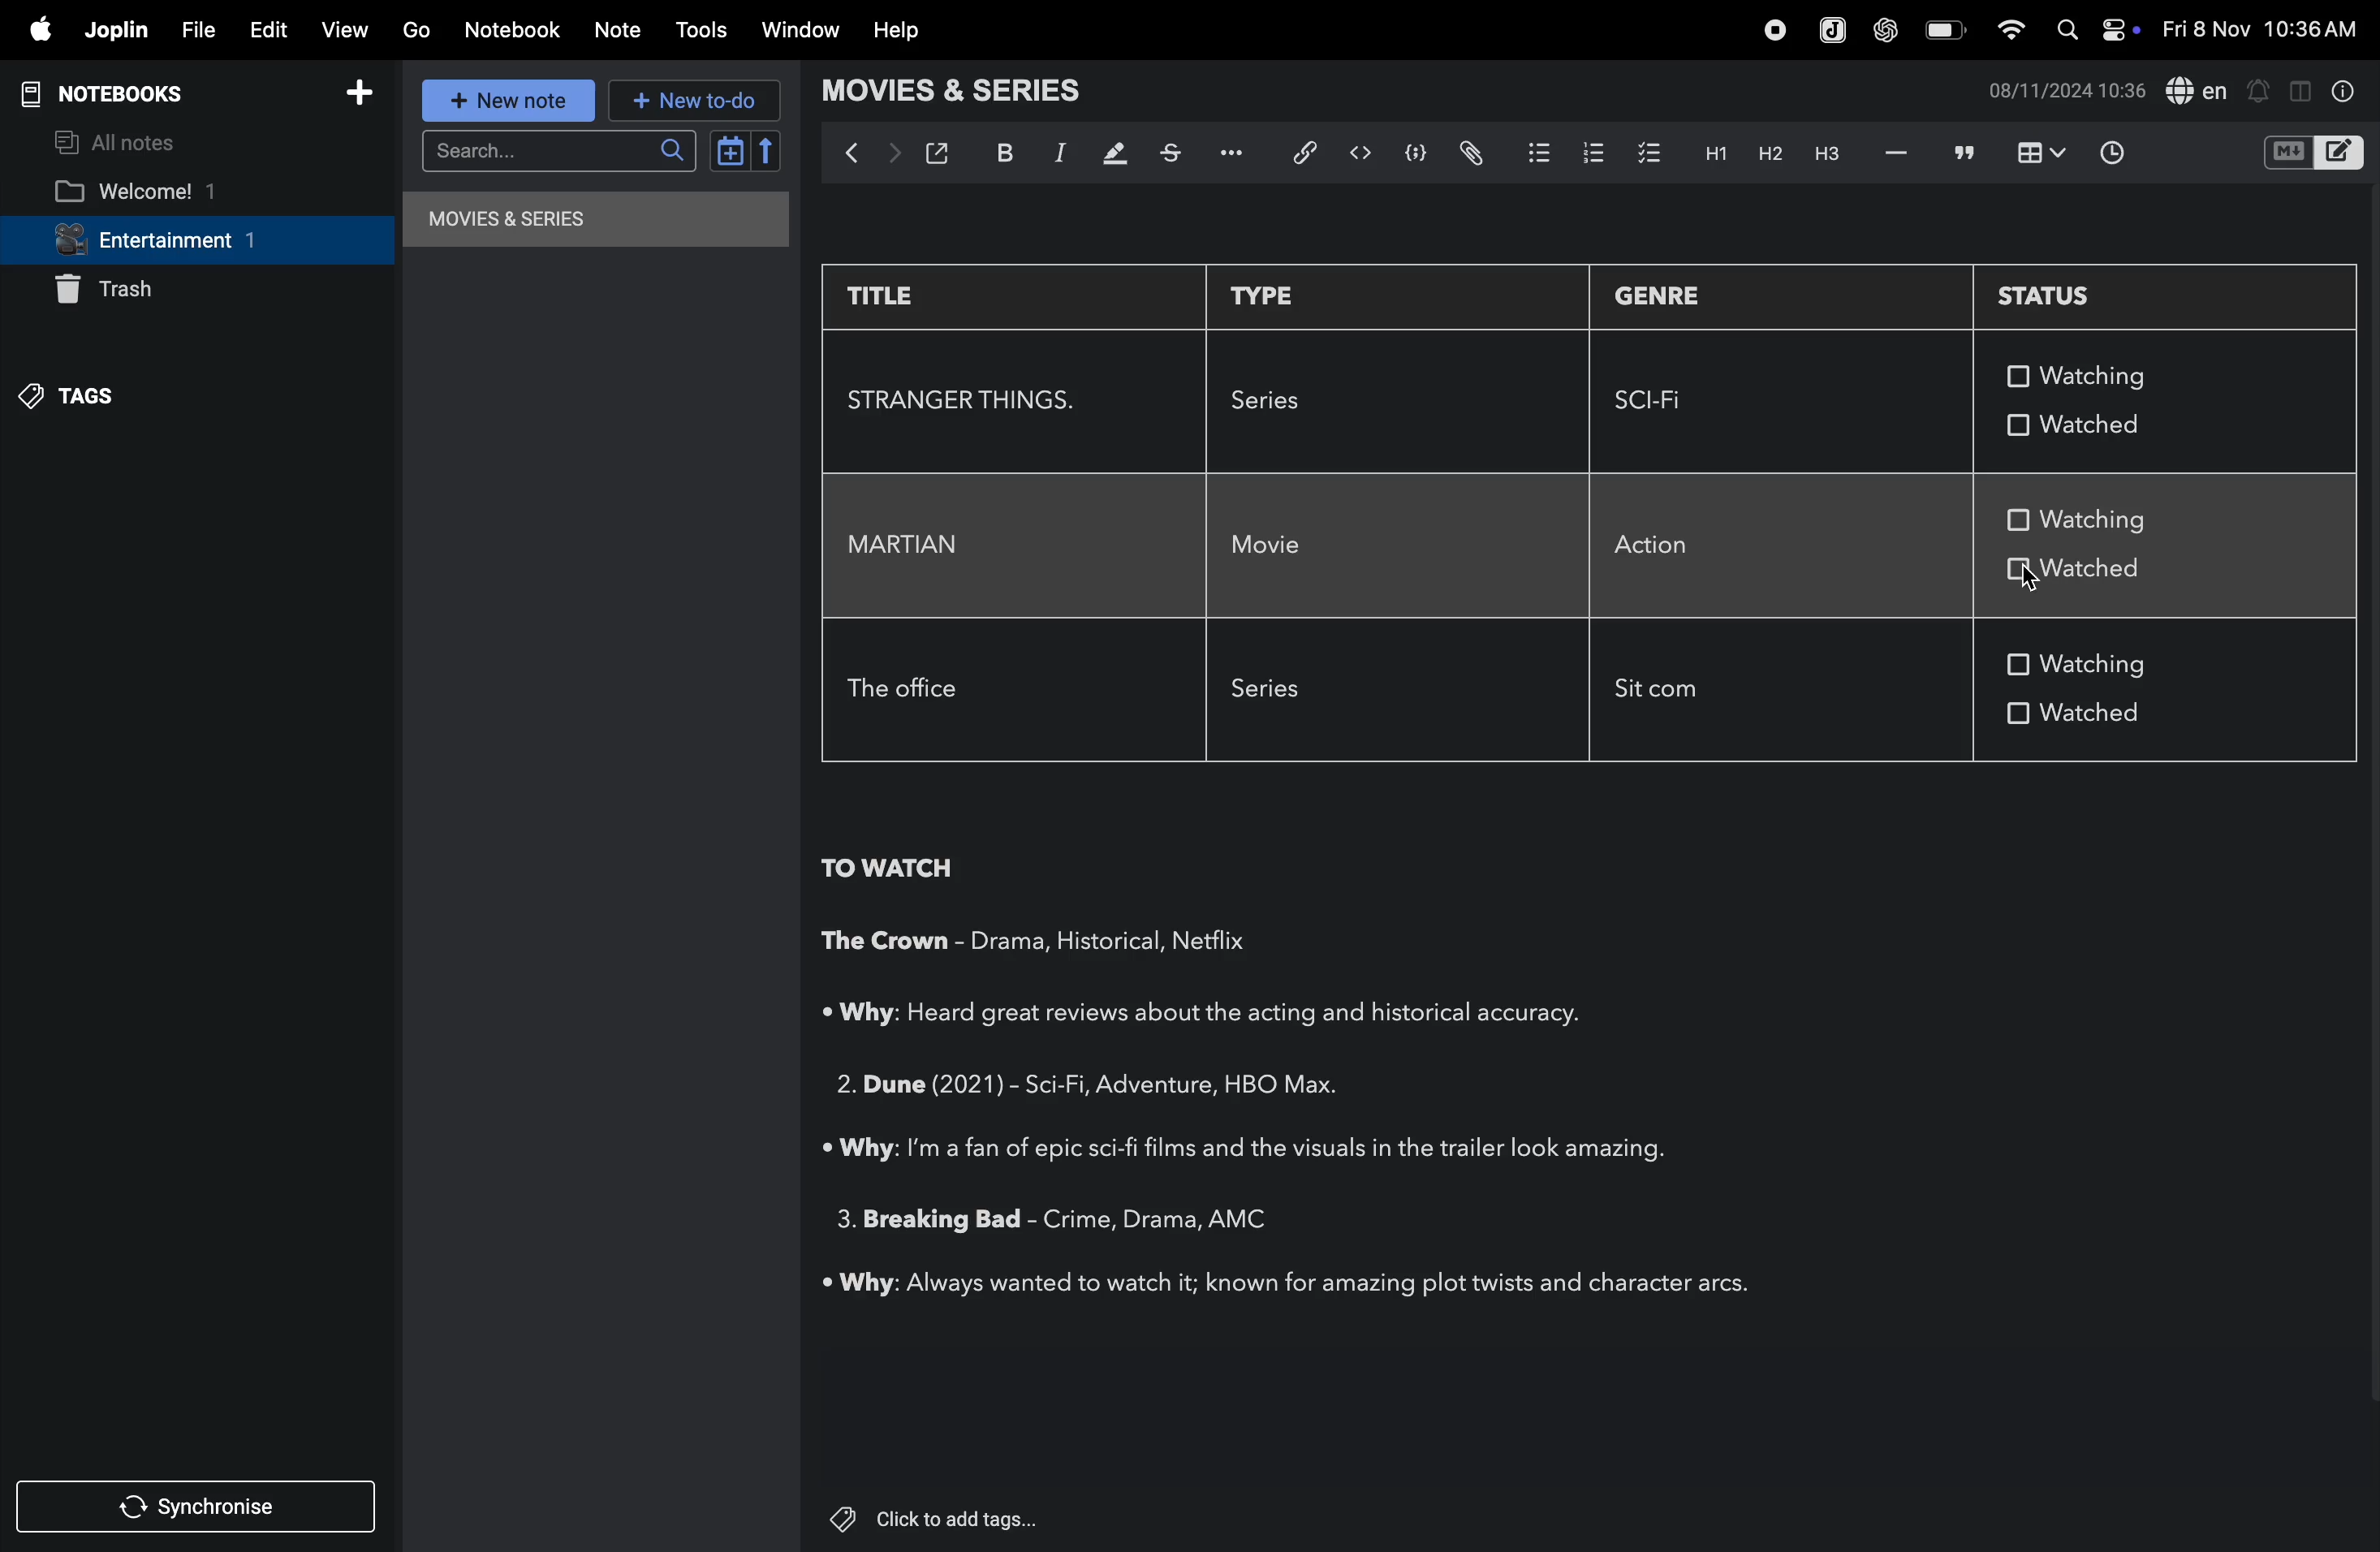  I want to click on check box, so click(2018, 573).